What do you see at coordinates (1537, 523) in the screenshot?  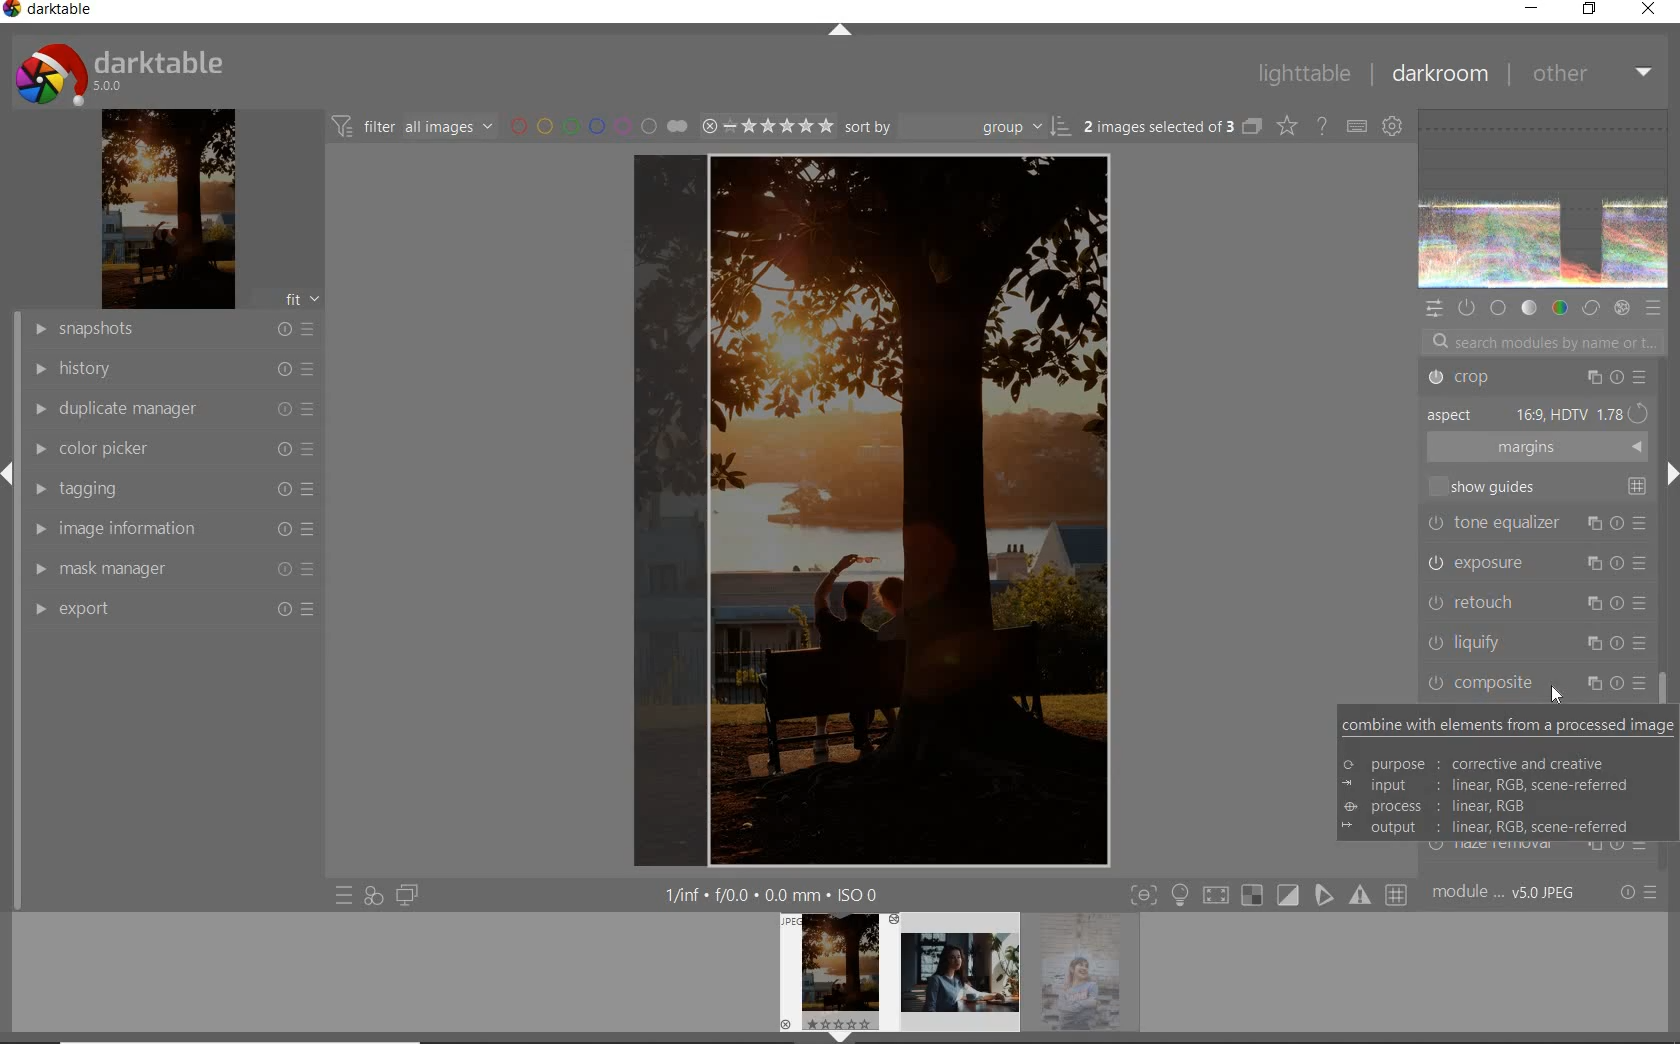 I see `tone equalizer` at bounding box center [1537, 523].